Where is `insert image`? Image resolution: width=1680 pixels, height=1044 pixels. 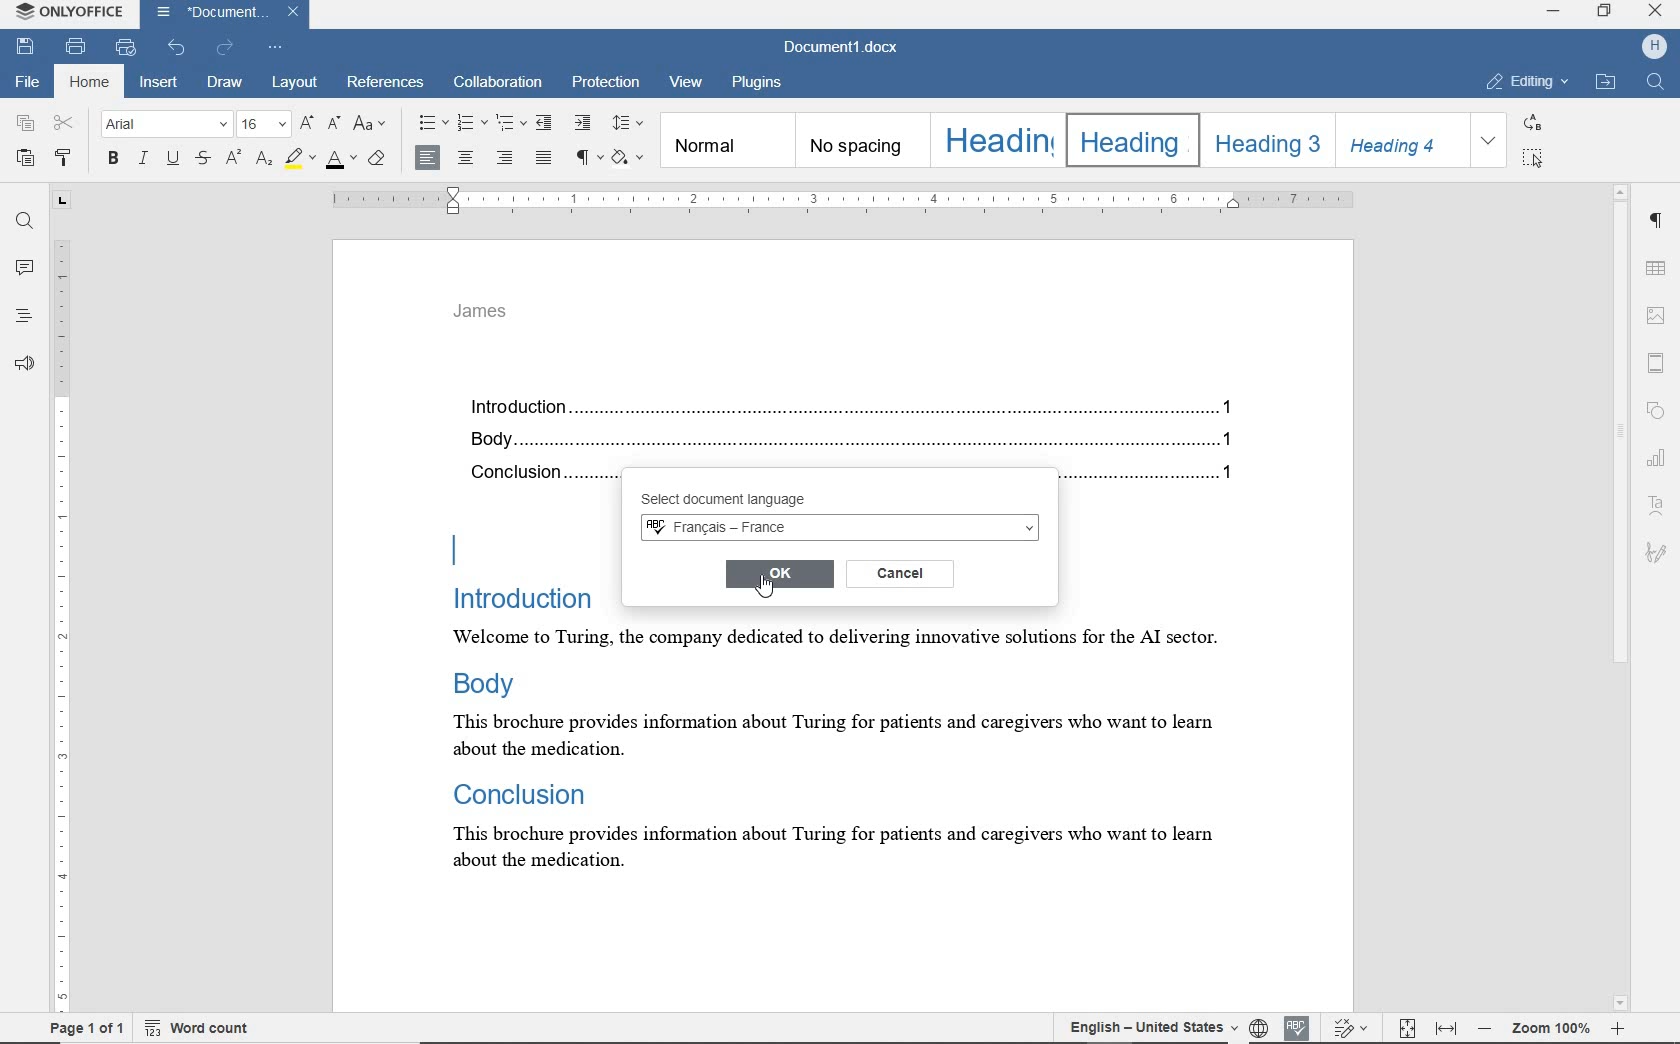
insert image is located at coordinates (1657, 316).